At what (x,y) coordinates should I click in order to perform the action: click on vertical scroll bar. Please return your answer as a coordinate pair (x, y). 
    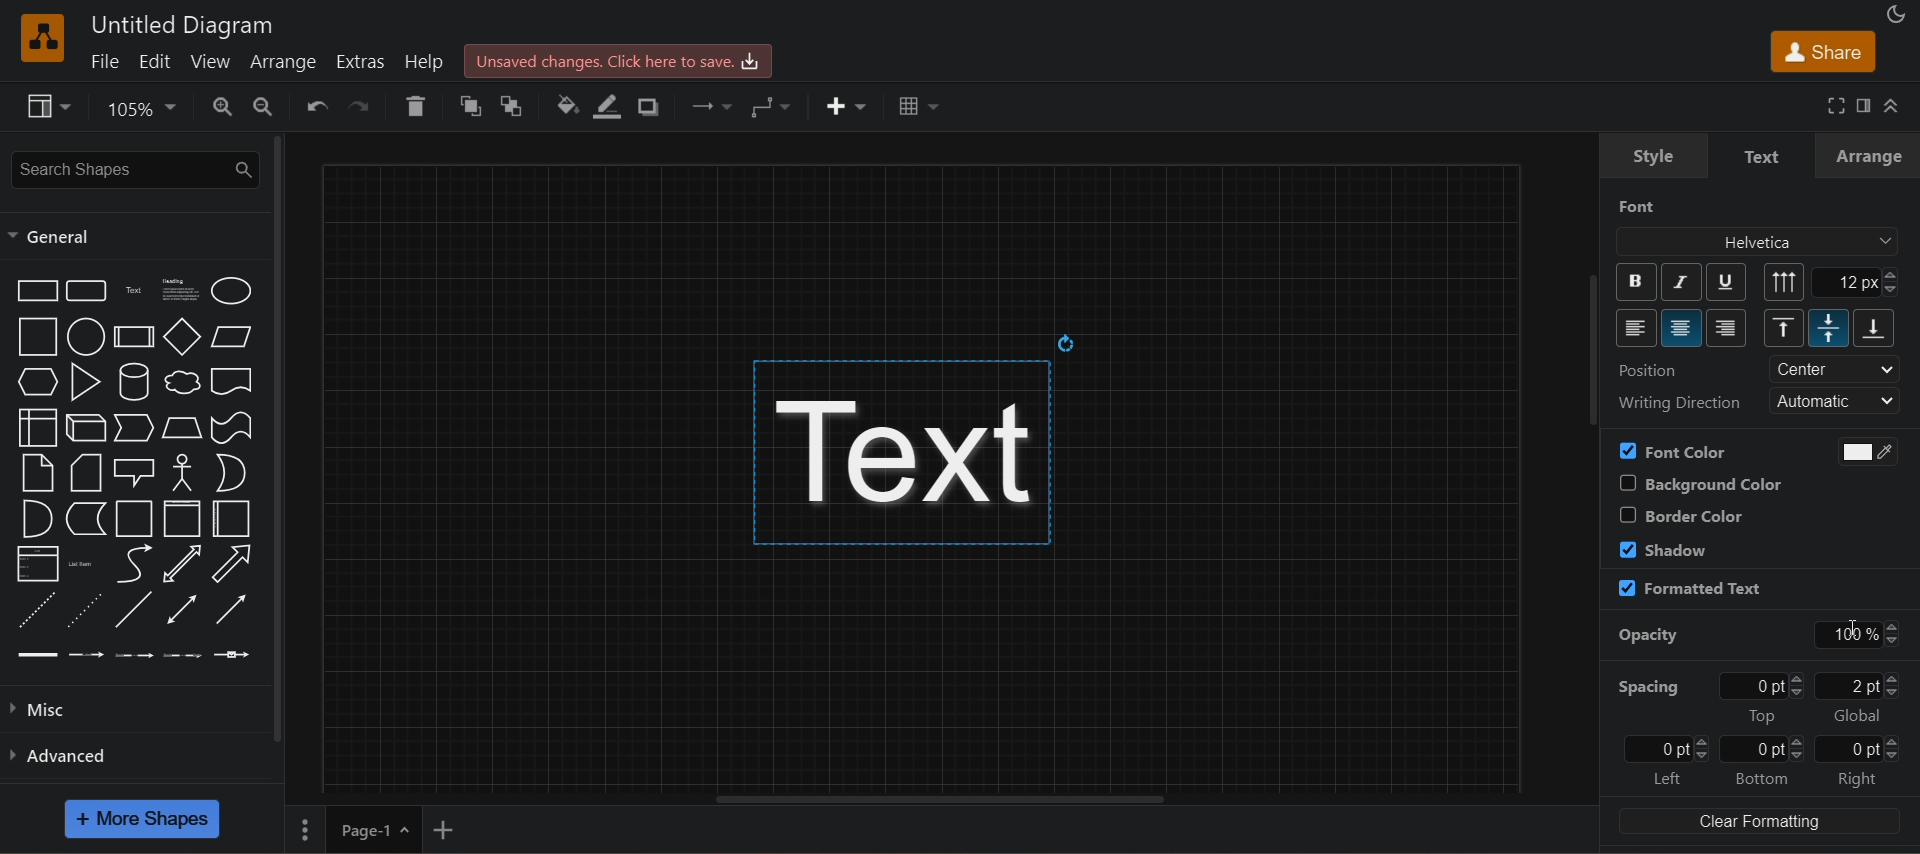
    Looking at the image, I should click on (1597, 355).